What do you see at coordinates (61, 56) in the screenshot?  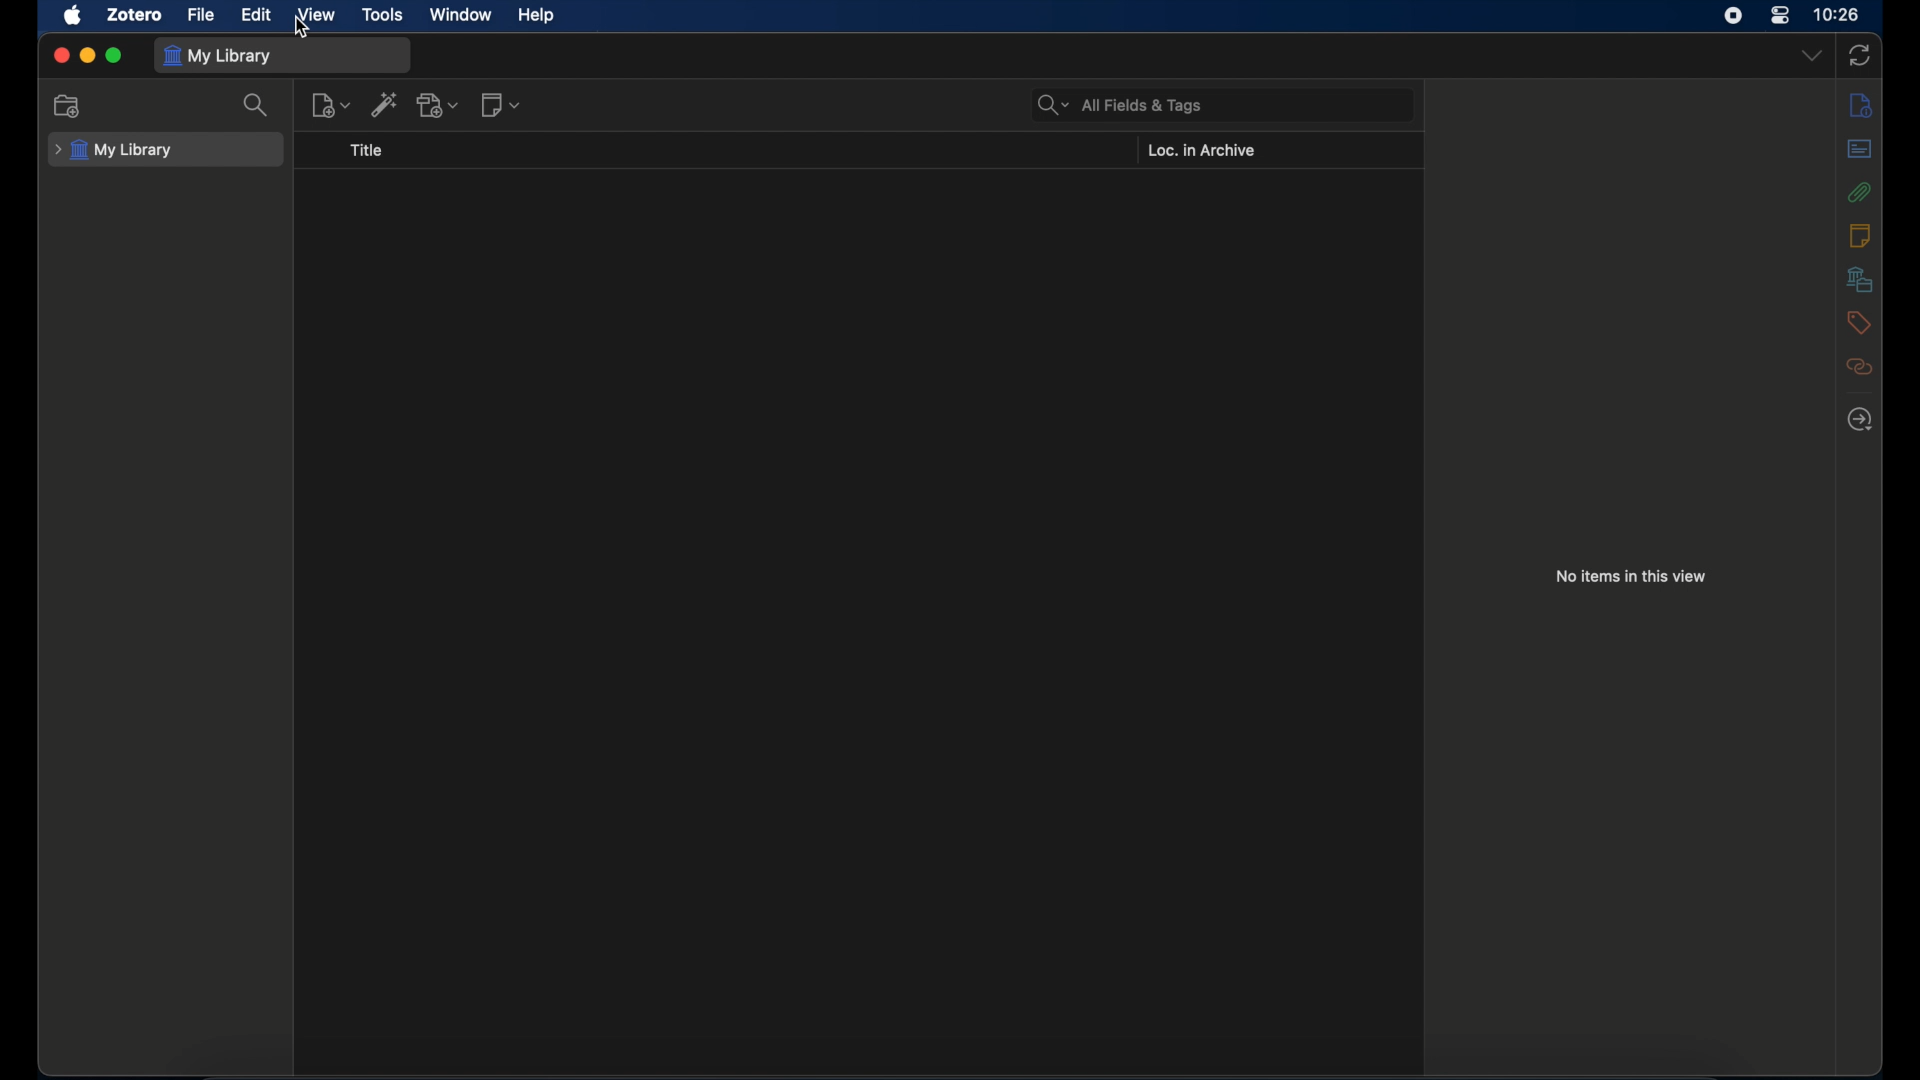 I see `close` at bounding box center [61, 56].